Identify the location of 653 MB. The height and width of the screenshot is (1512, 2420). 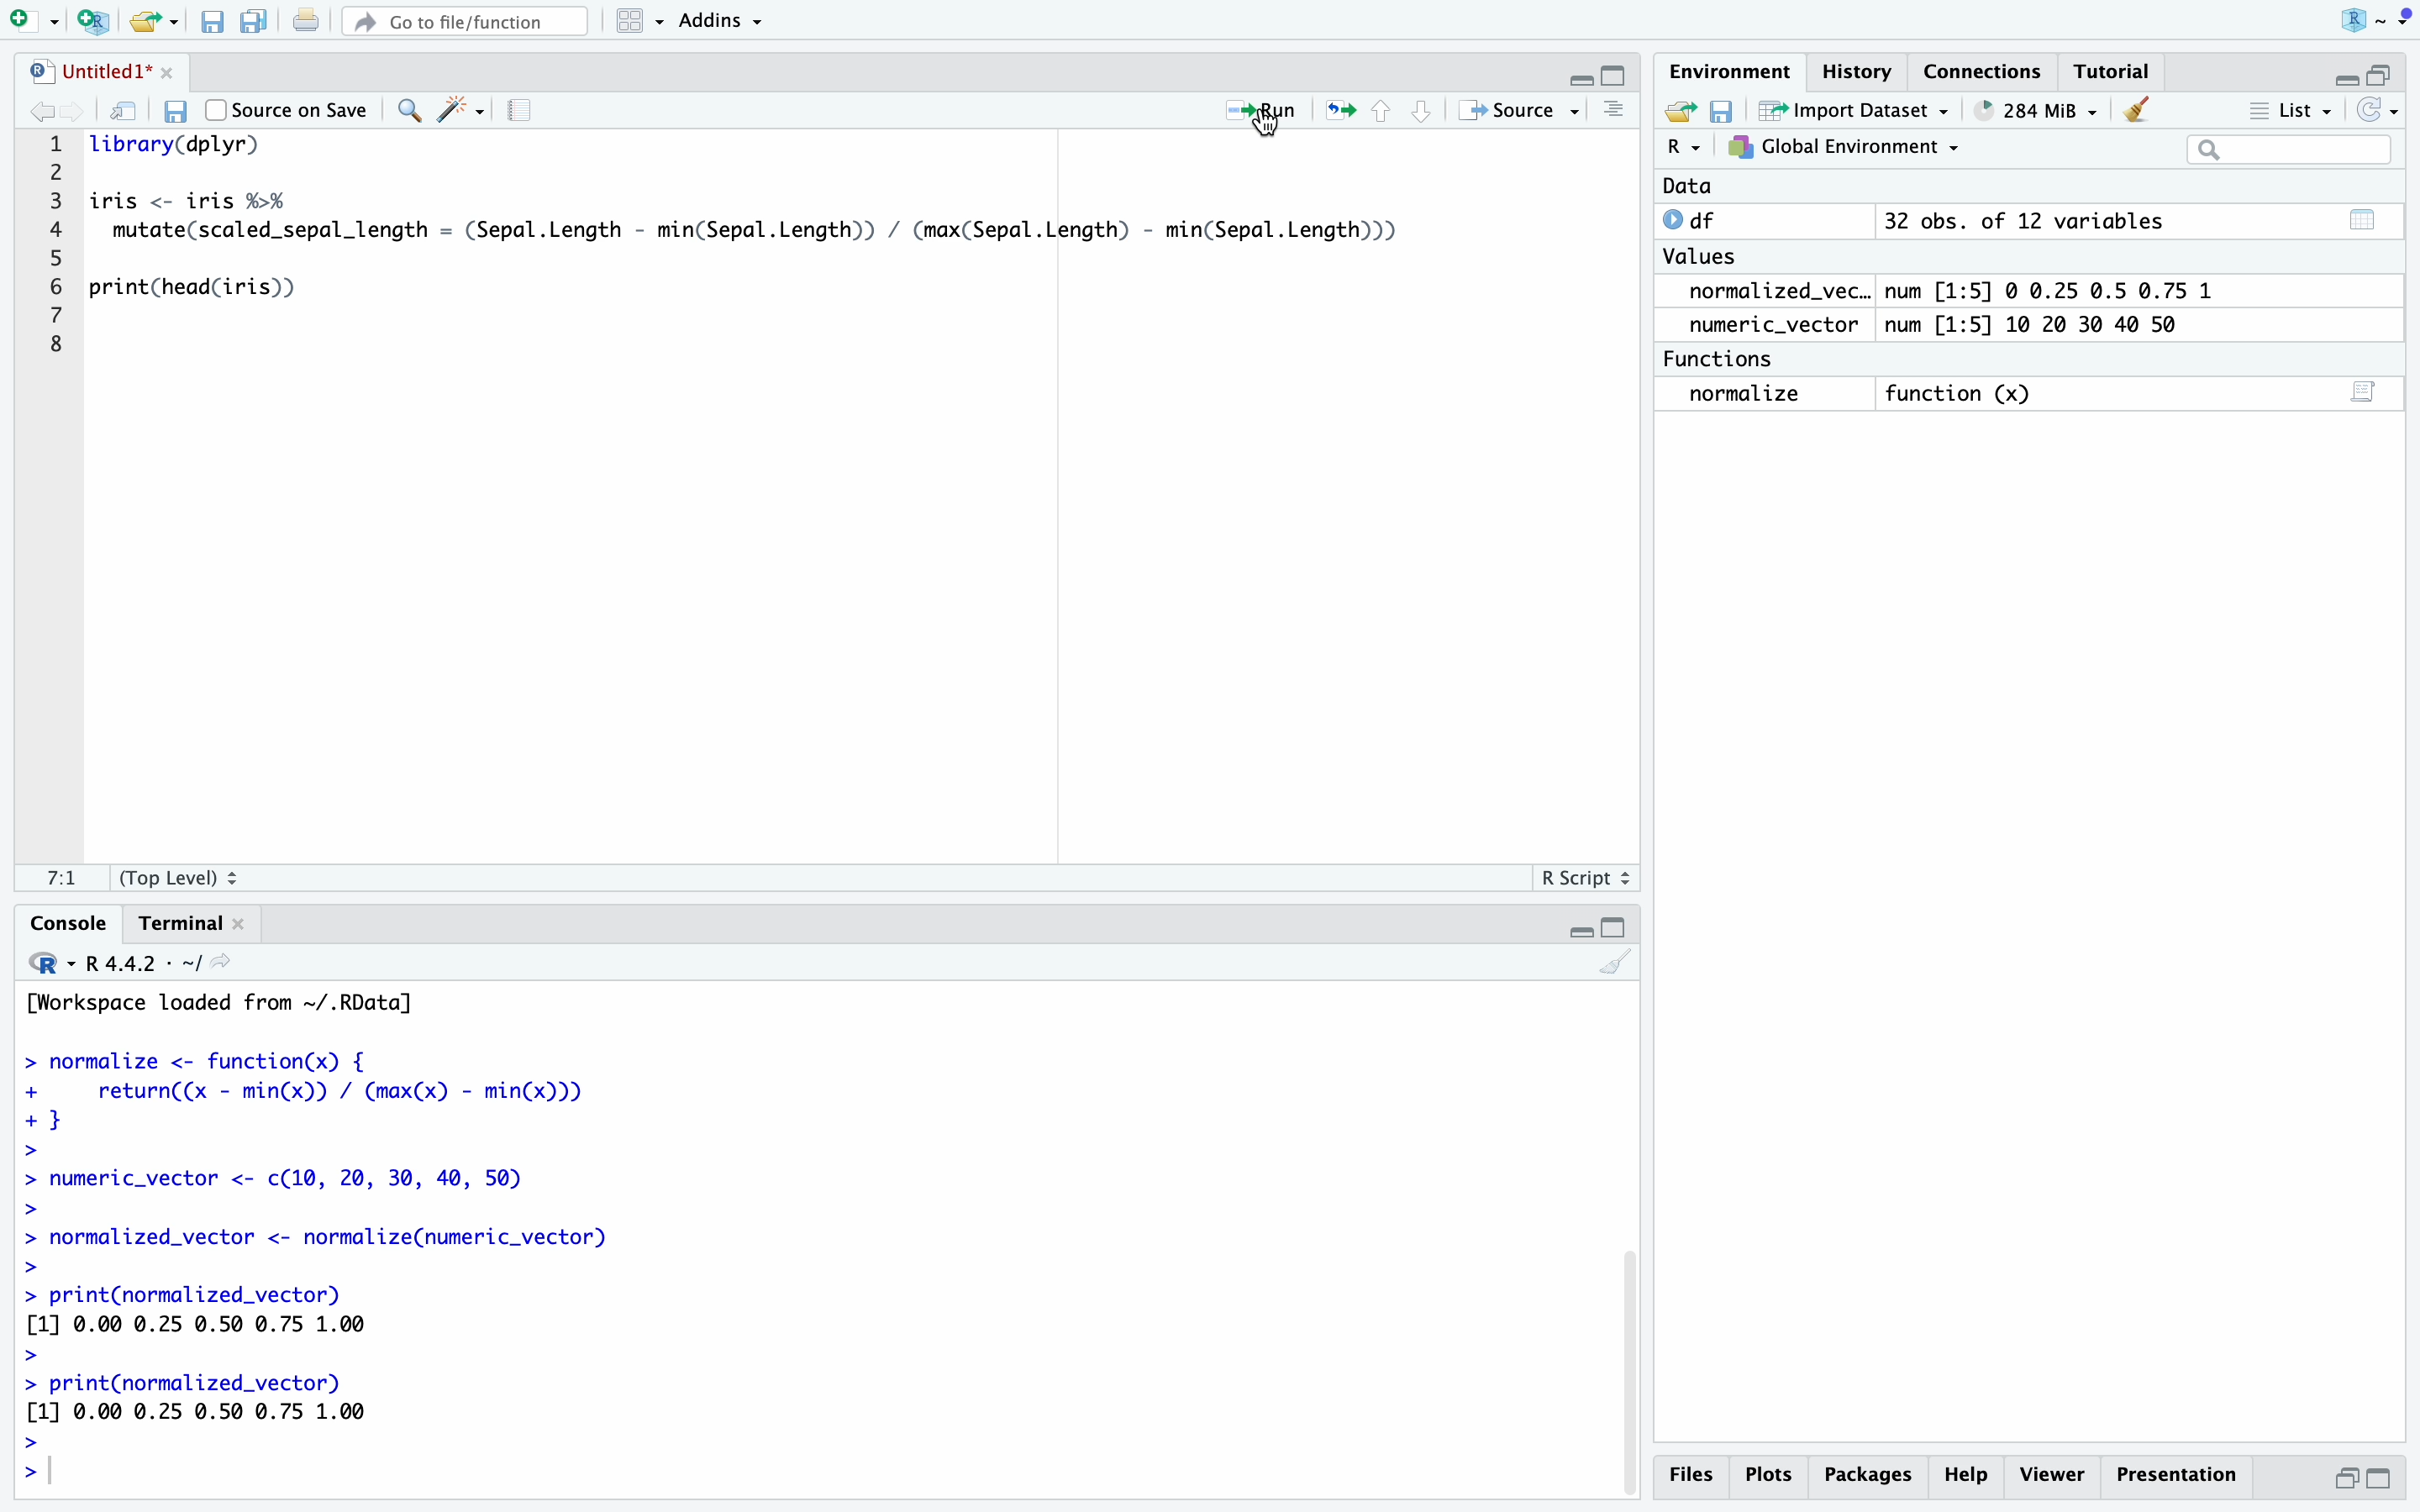
(2049, 109).